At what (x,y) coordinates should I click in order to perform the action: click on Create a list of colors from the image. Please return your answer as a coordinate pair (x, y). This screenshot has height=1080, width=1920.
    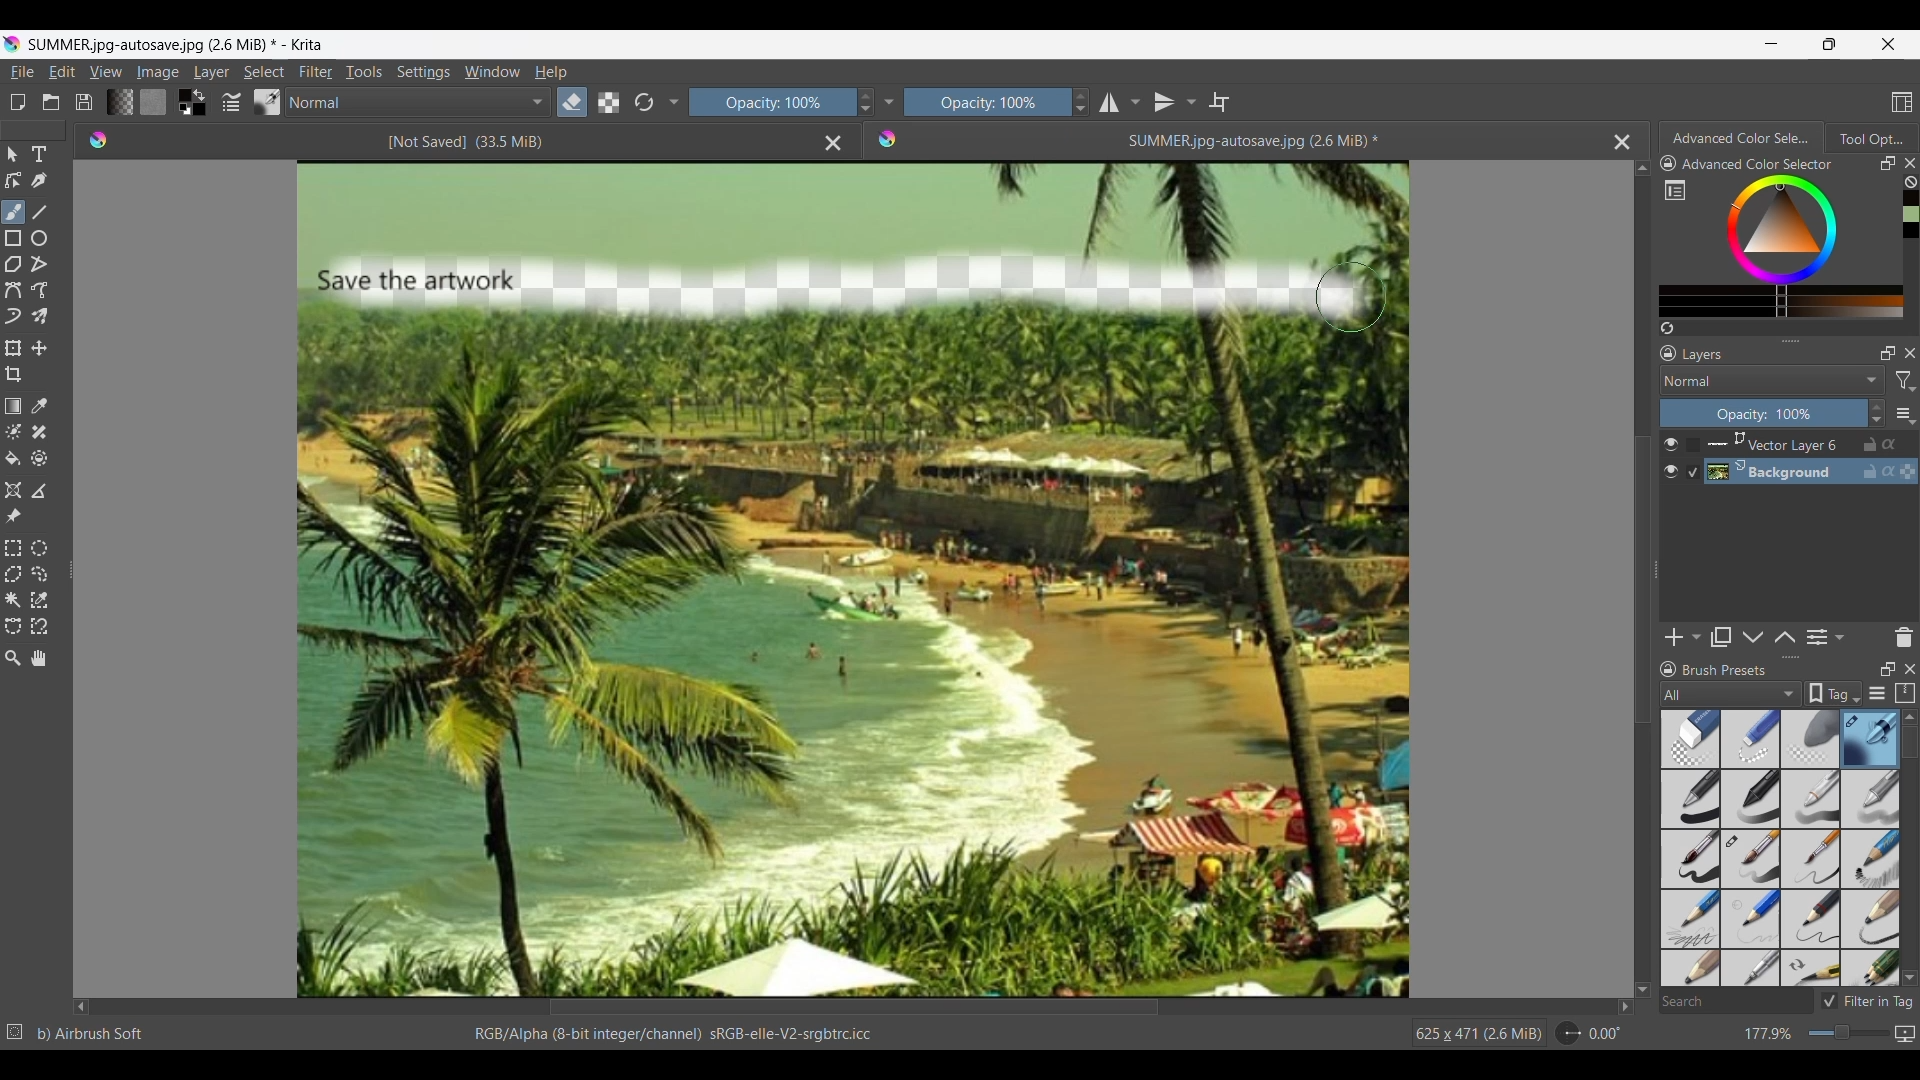
    Looking at the image, I should click on (1667, 328).